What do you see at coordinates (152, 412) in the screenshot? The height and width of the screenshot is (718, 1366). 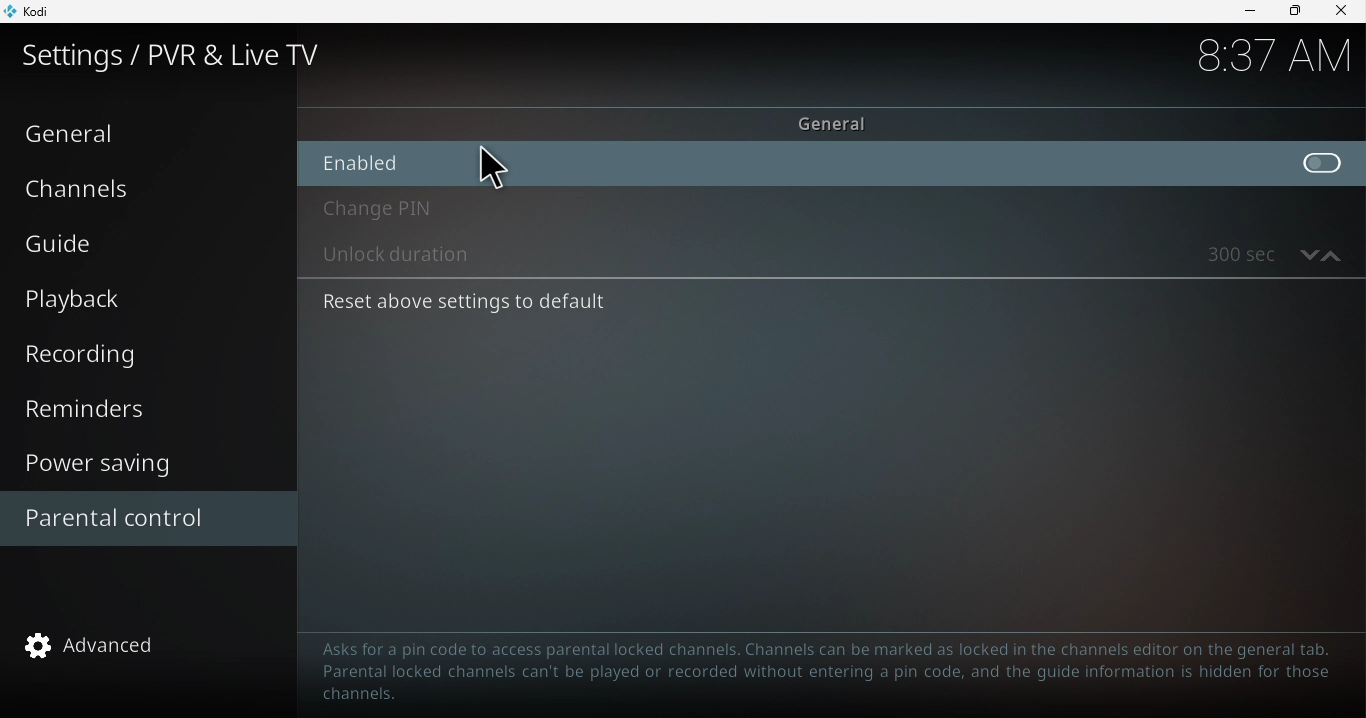 I see `Reminders` at bounding box center [152, 412].